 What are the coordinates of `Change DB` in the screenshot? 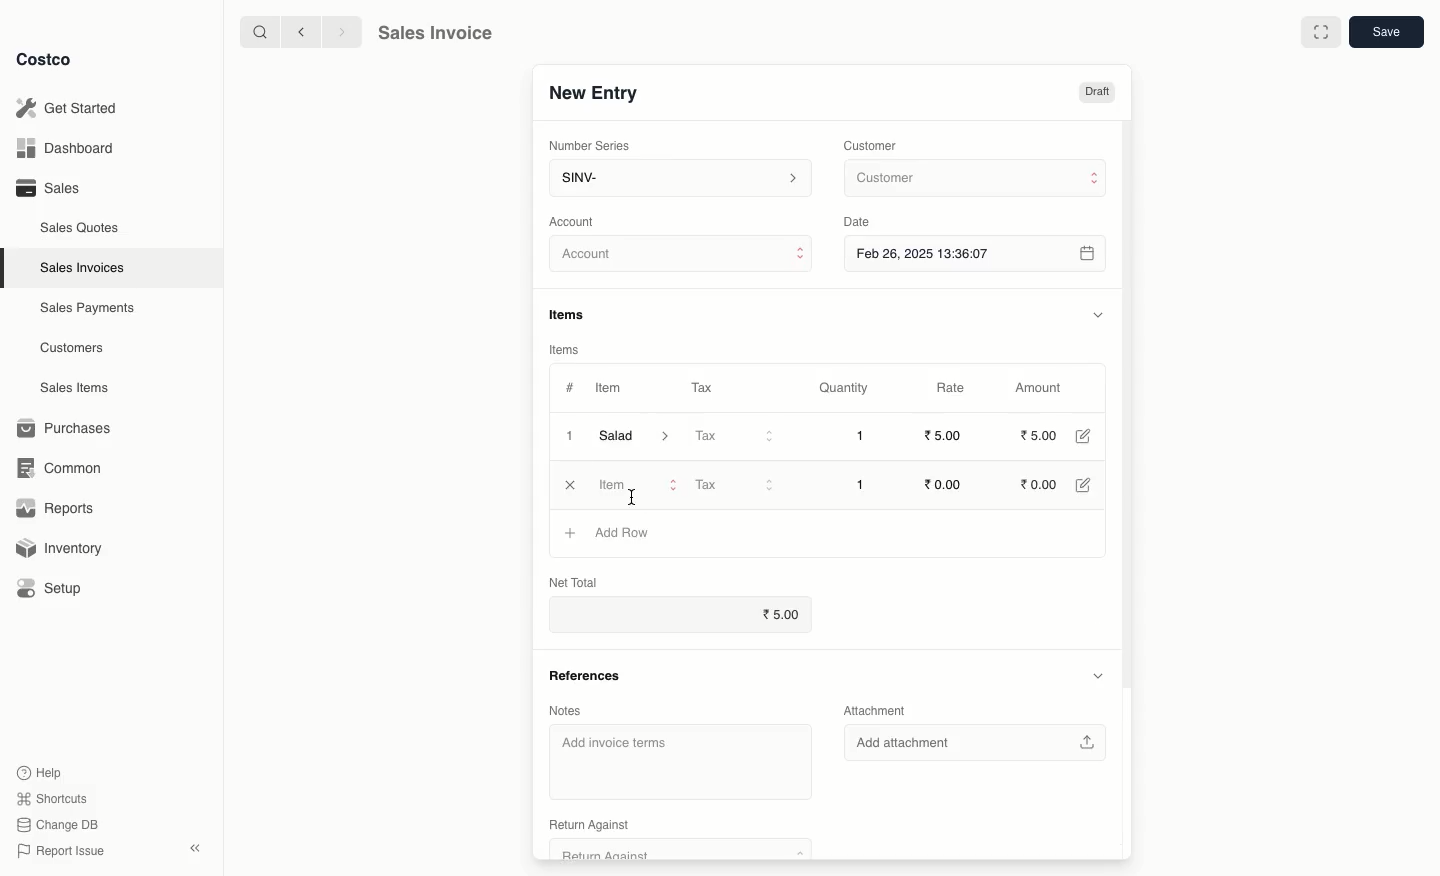 It's located at (54, 823).